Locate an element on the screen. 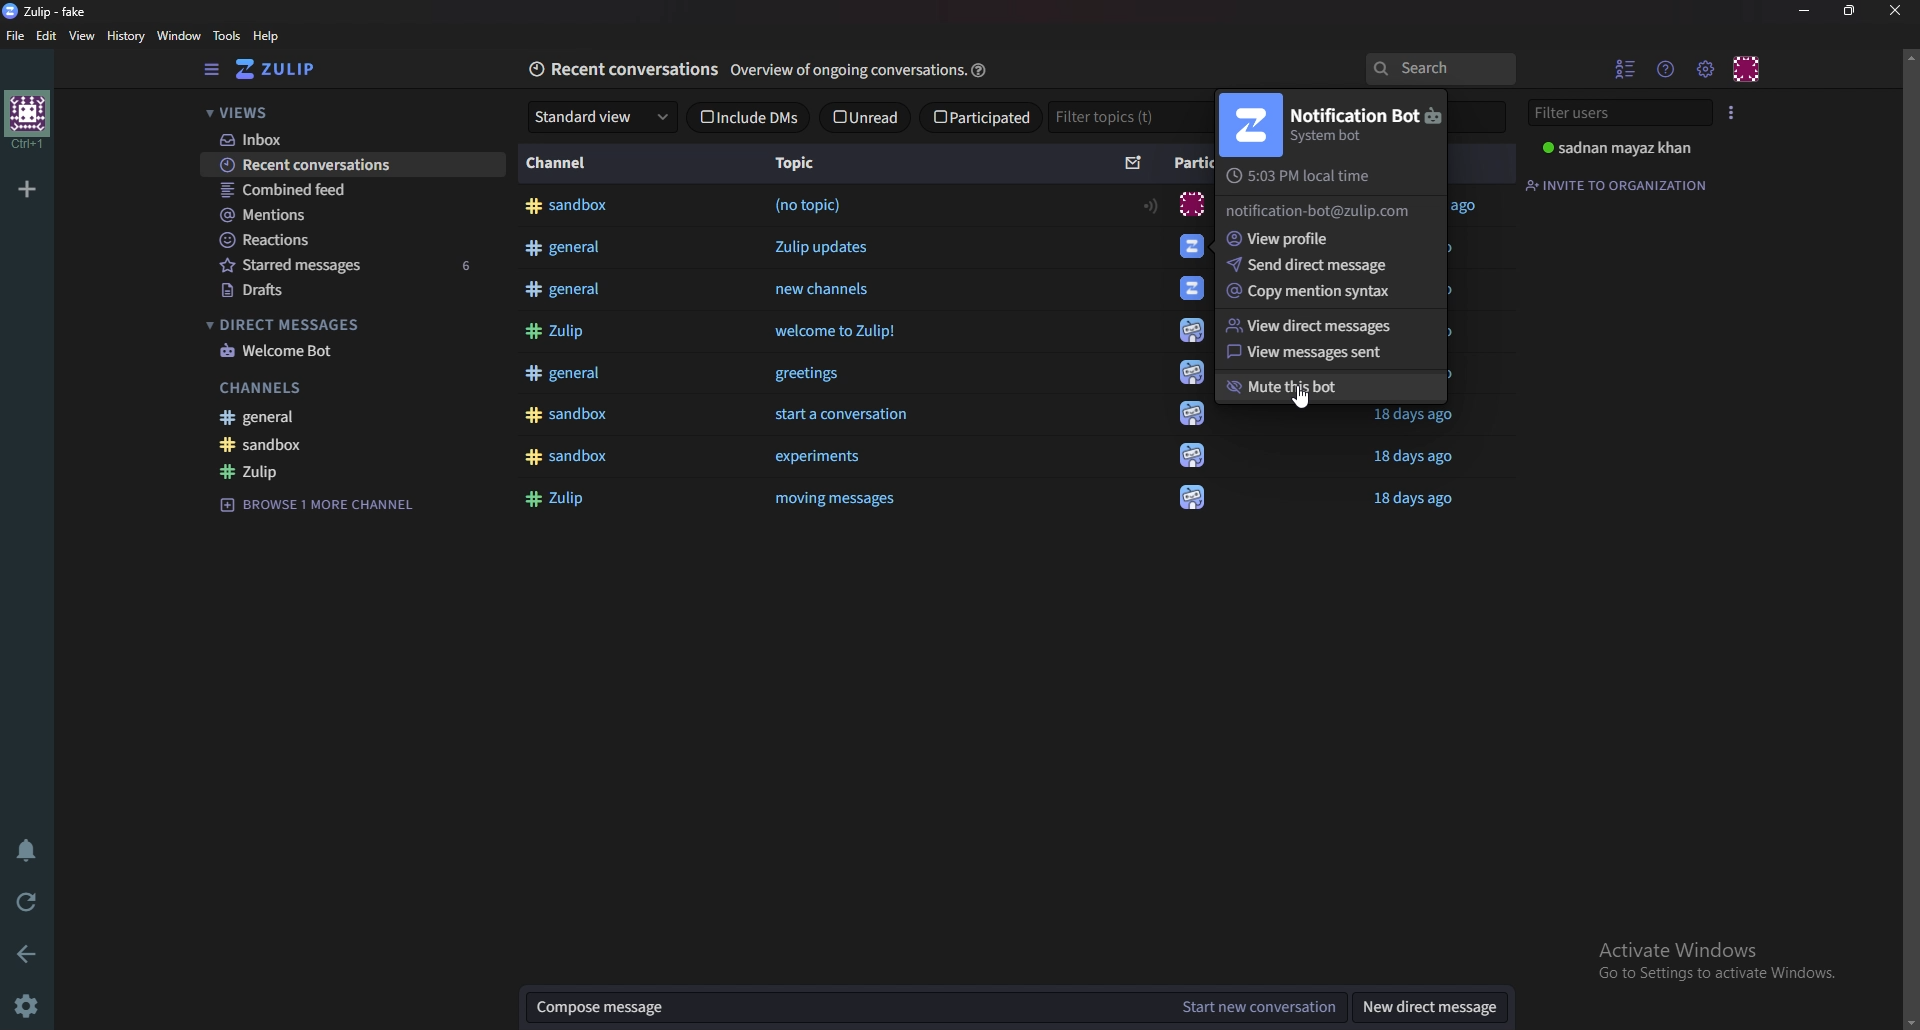 This screenshot has width=1920, height=1030. greetings is located at coordinates (808, 378).